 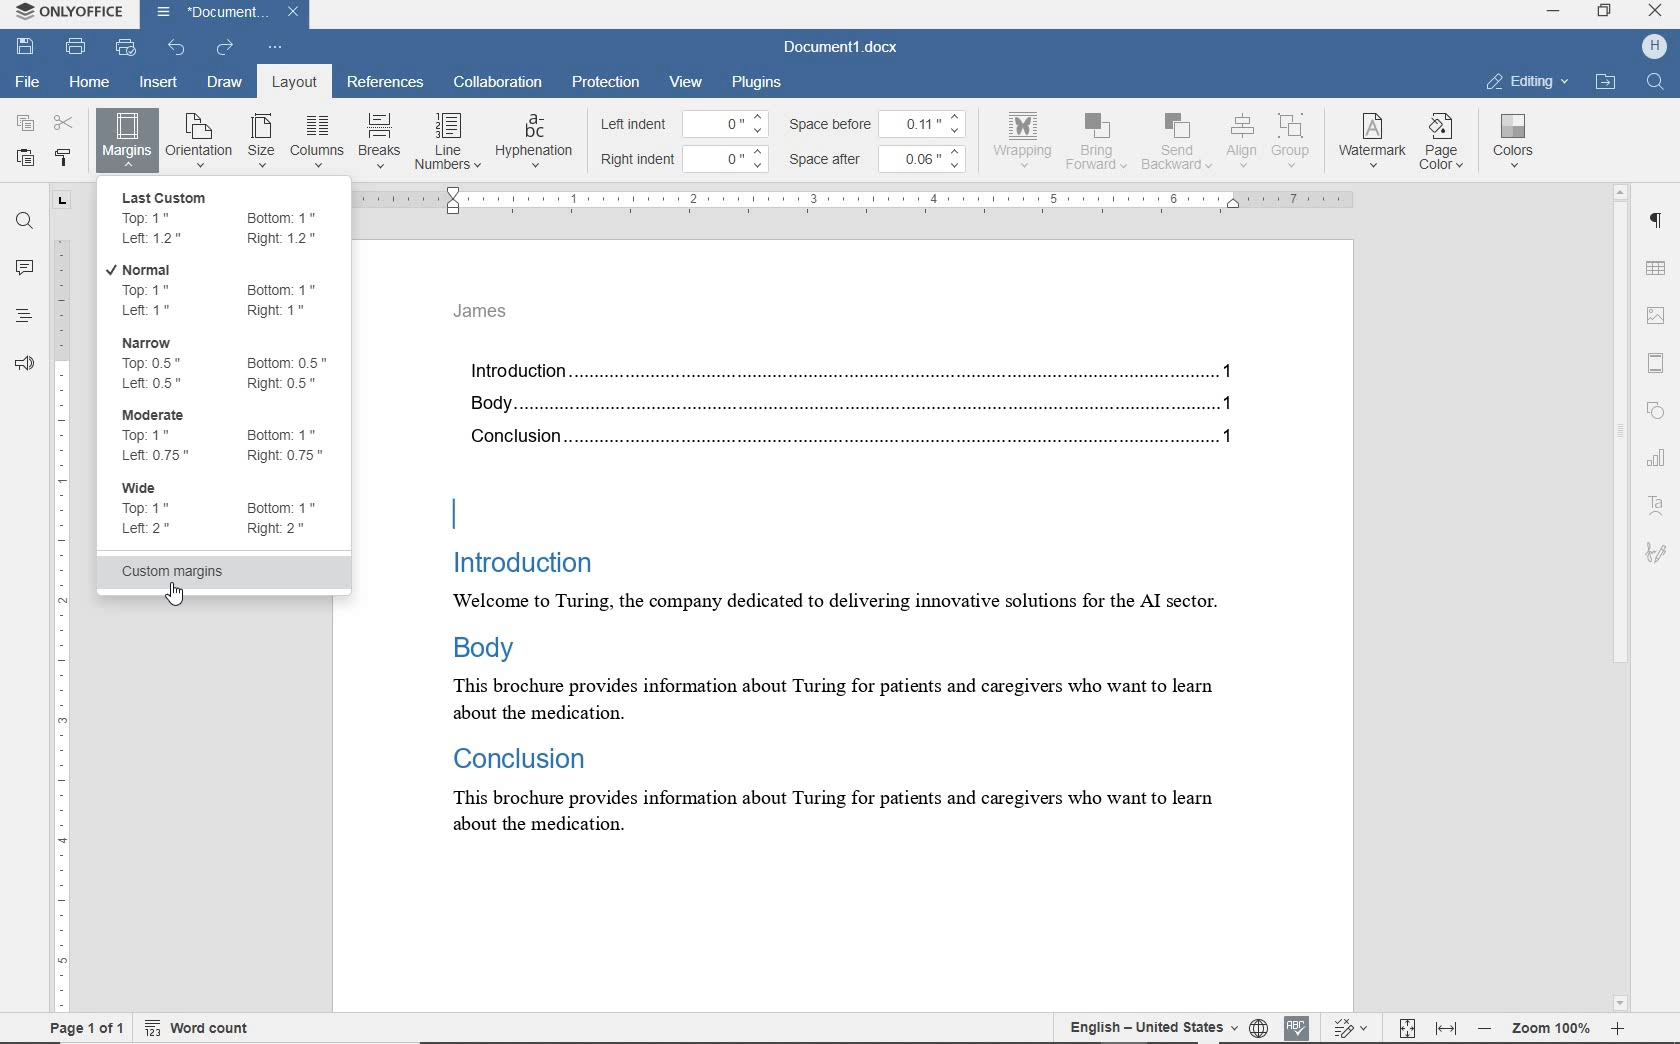 I want to click on moderate, so click(x=226, y=436).